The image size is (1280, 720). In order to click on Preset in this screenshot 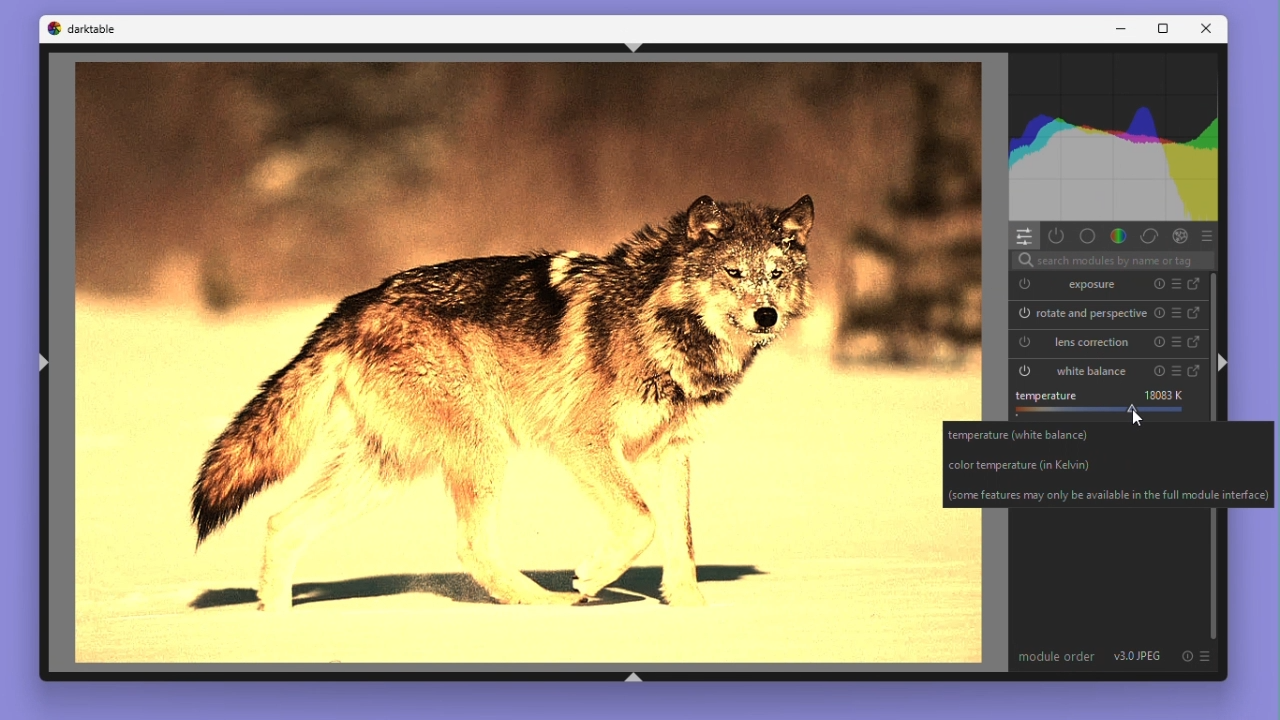, I will do `click(1208, 234)`.